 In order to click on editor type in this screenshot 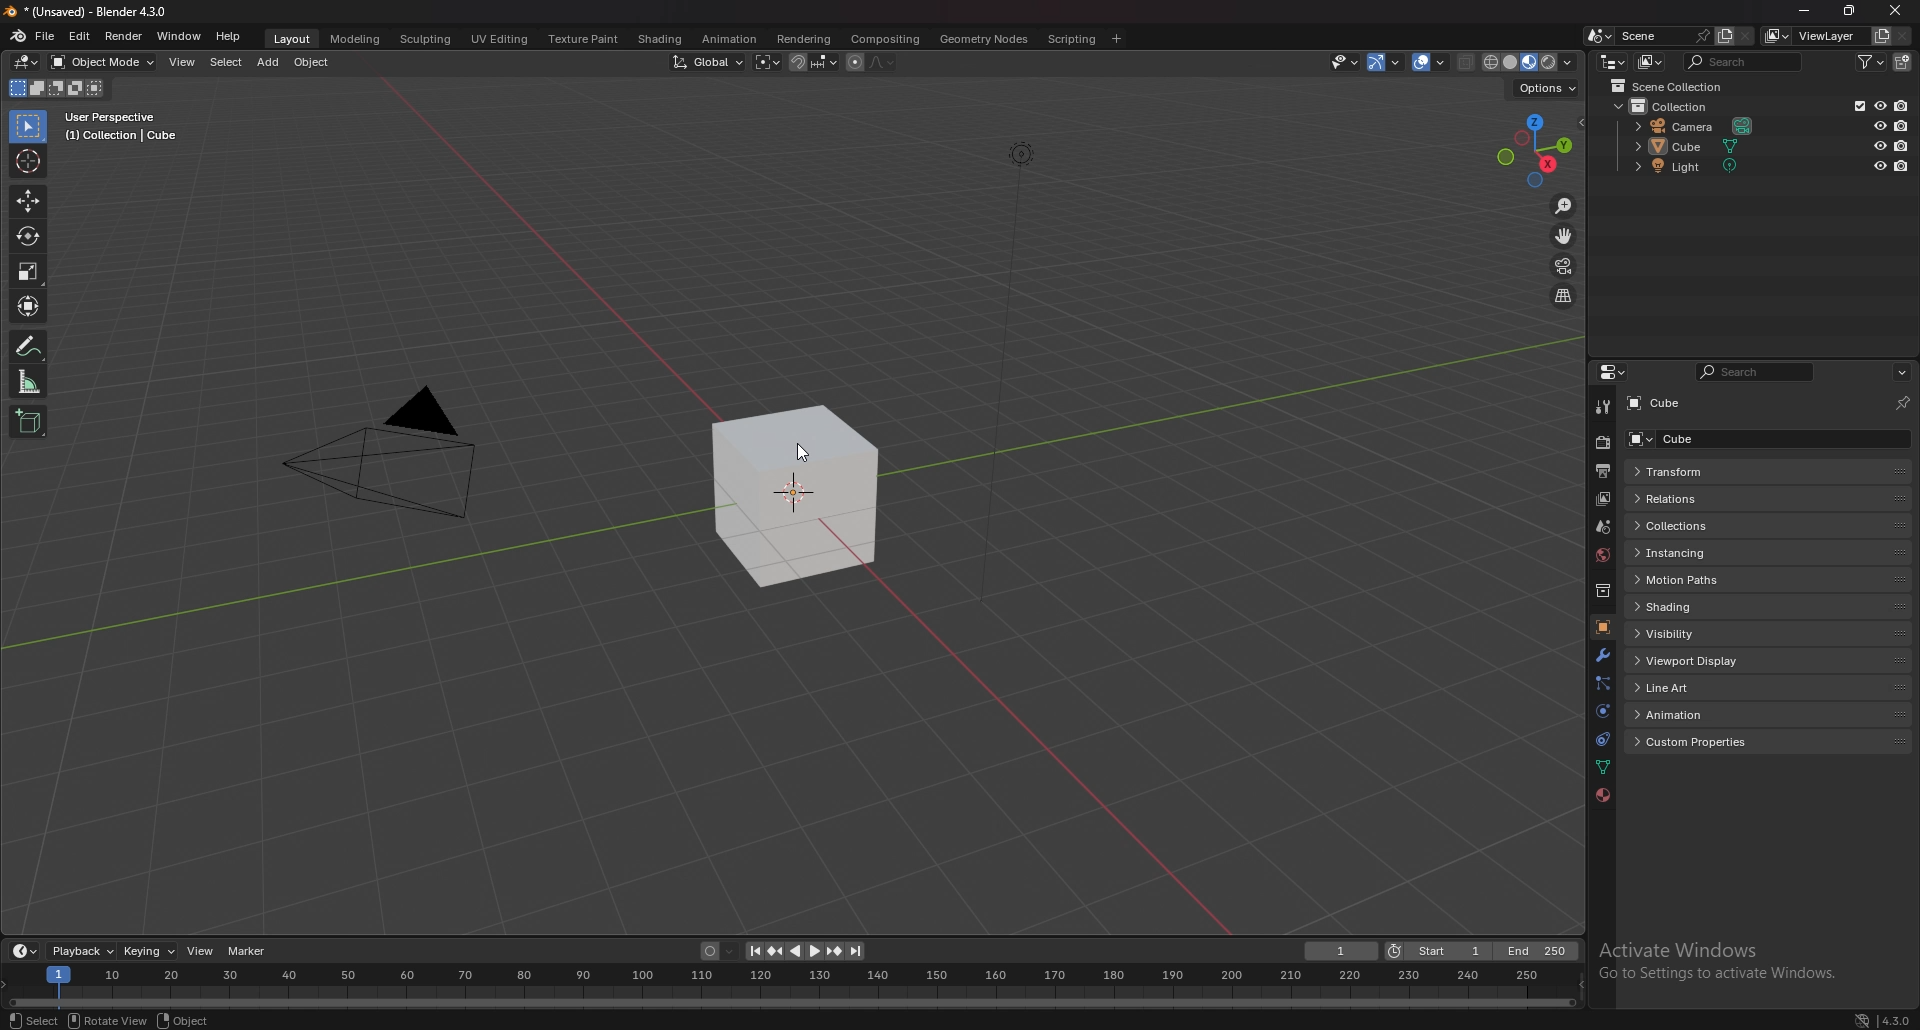, I will do `click(25, 950)`.